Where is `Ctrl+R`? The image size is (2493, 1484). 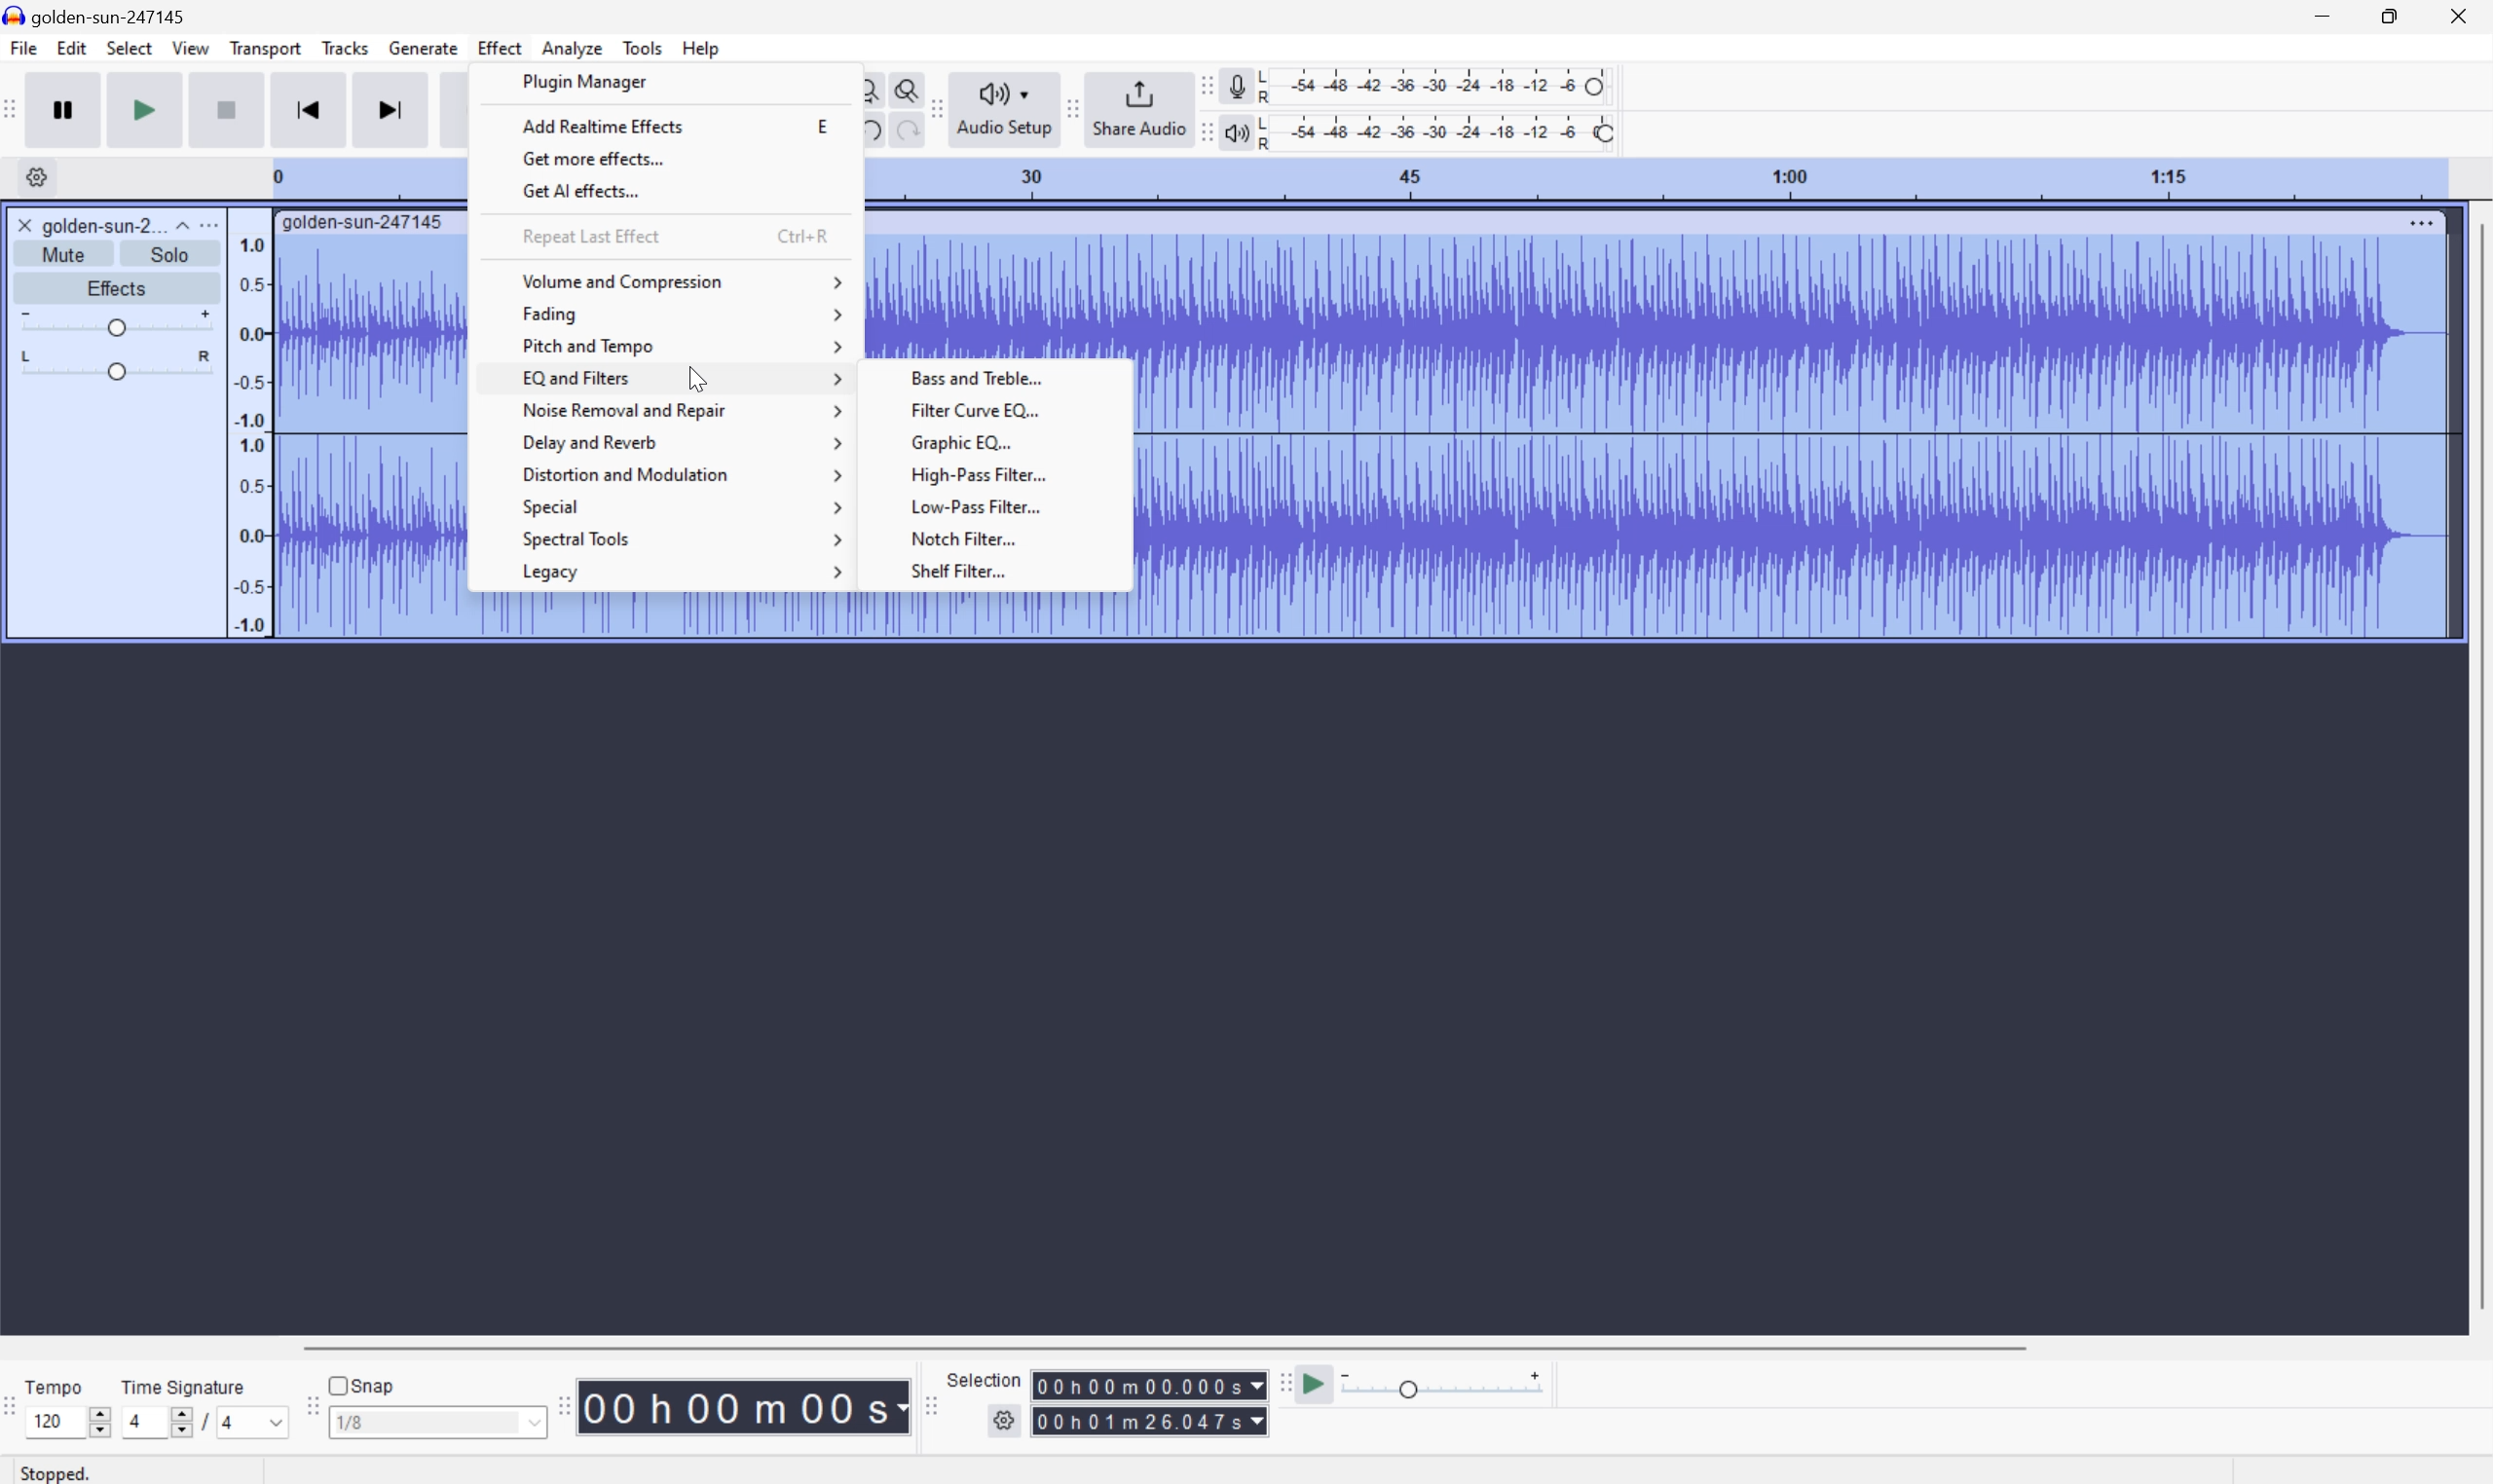
Ctrl+R is located at coordinates (804, 234).